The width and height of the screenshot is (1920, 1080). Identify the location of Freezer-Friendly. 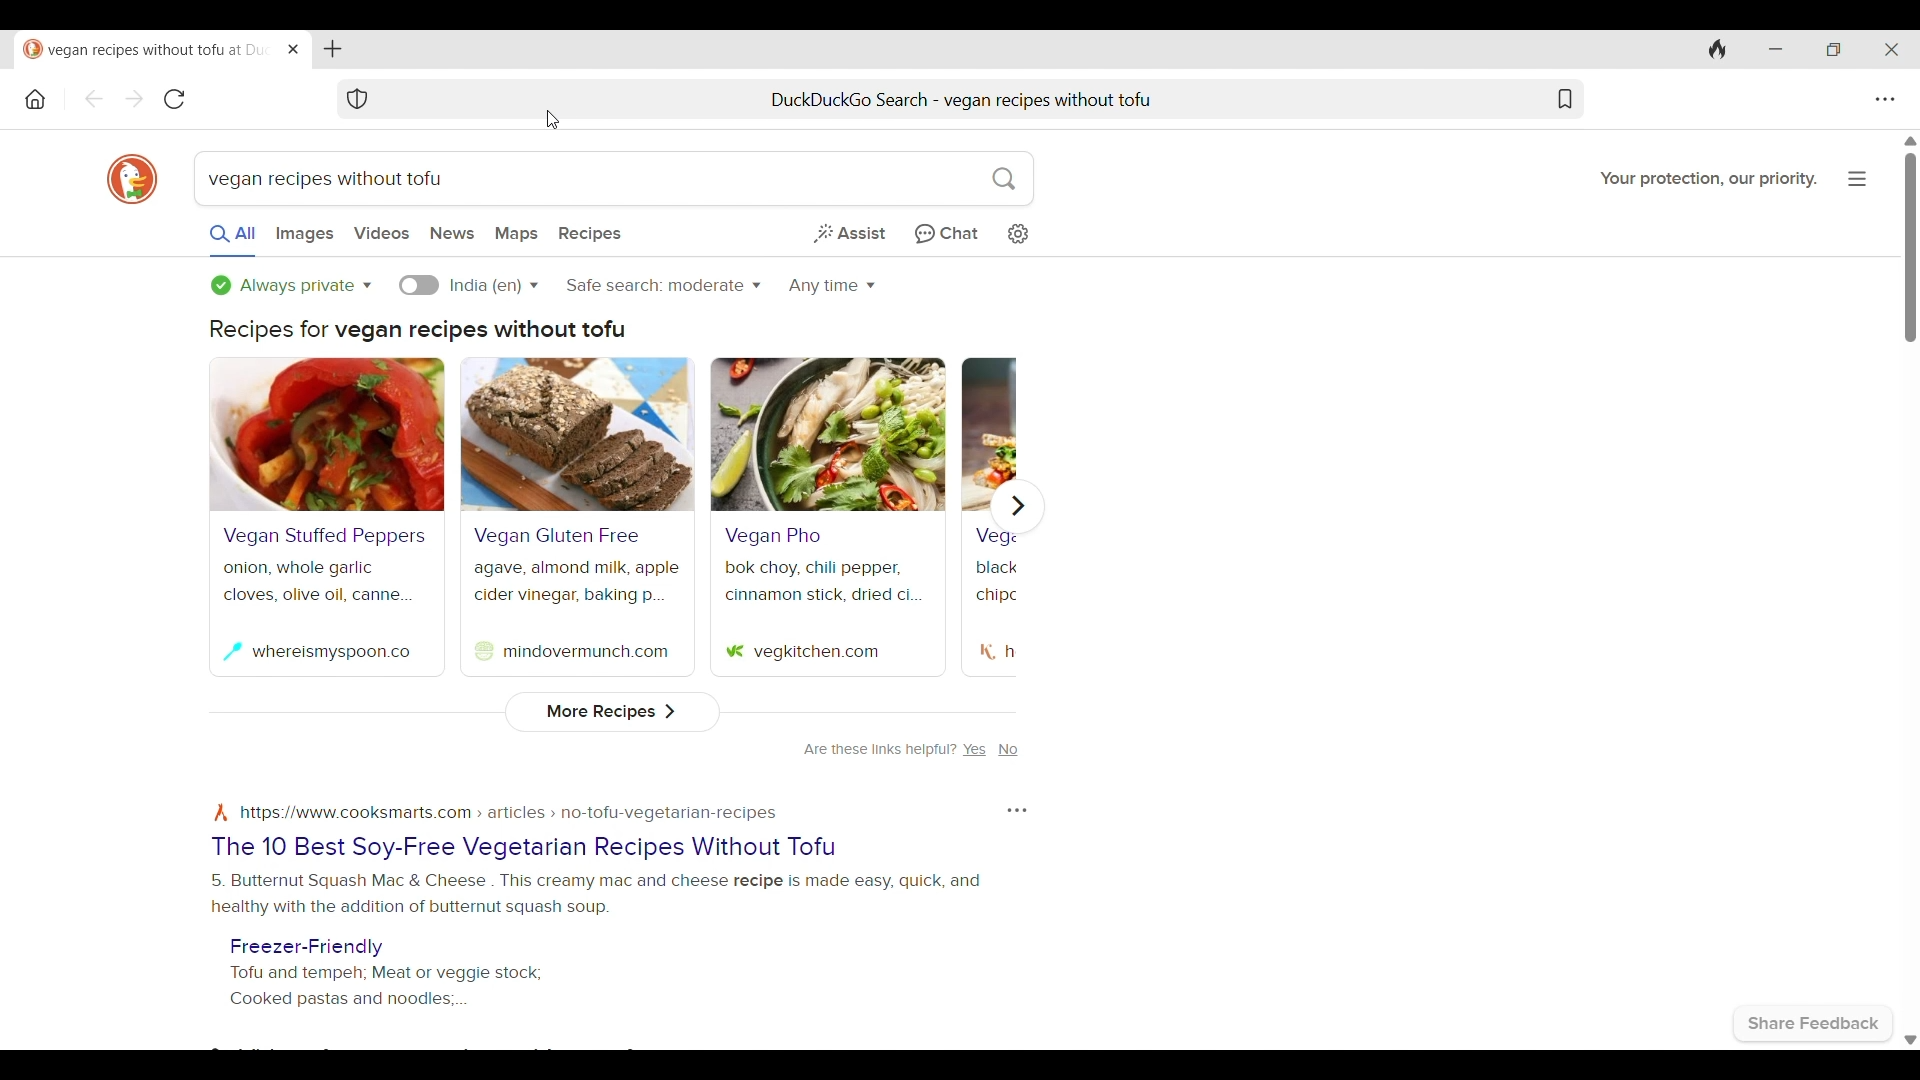
(306, 948).